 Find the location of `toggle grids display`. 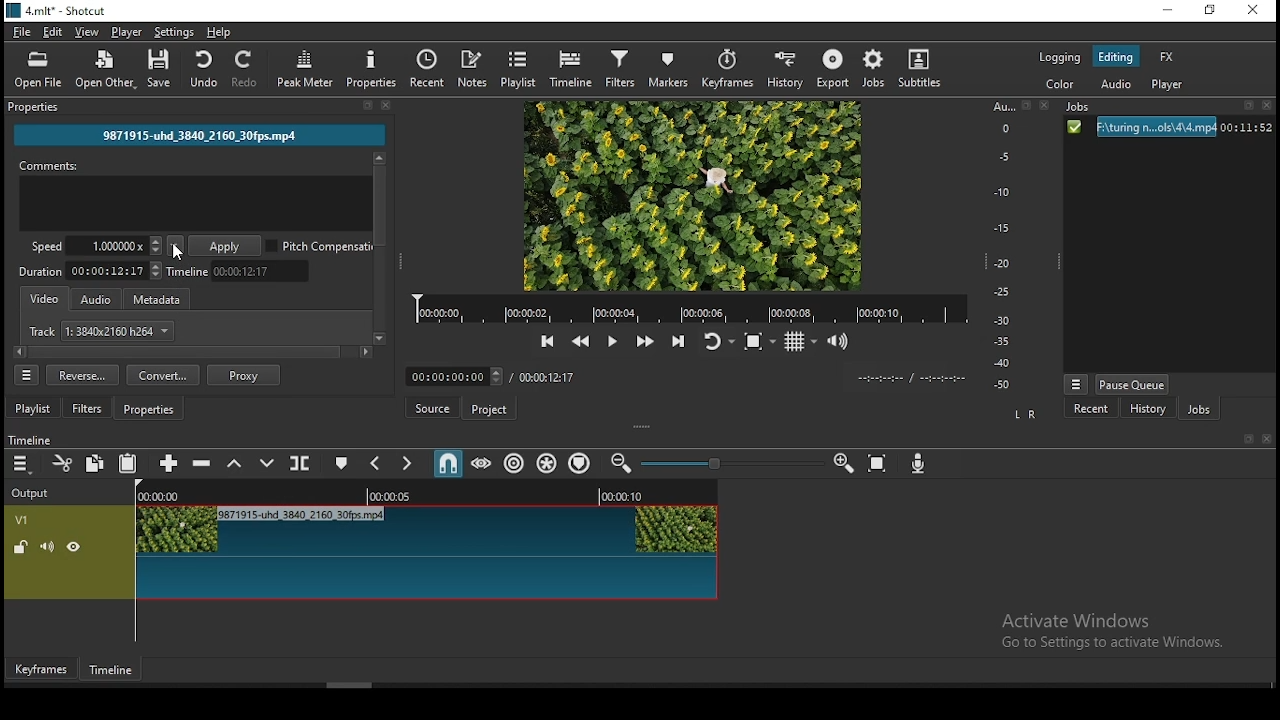

toggle grids display is located at coordinates (799, 344).